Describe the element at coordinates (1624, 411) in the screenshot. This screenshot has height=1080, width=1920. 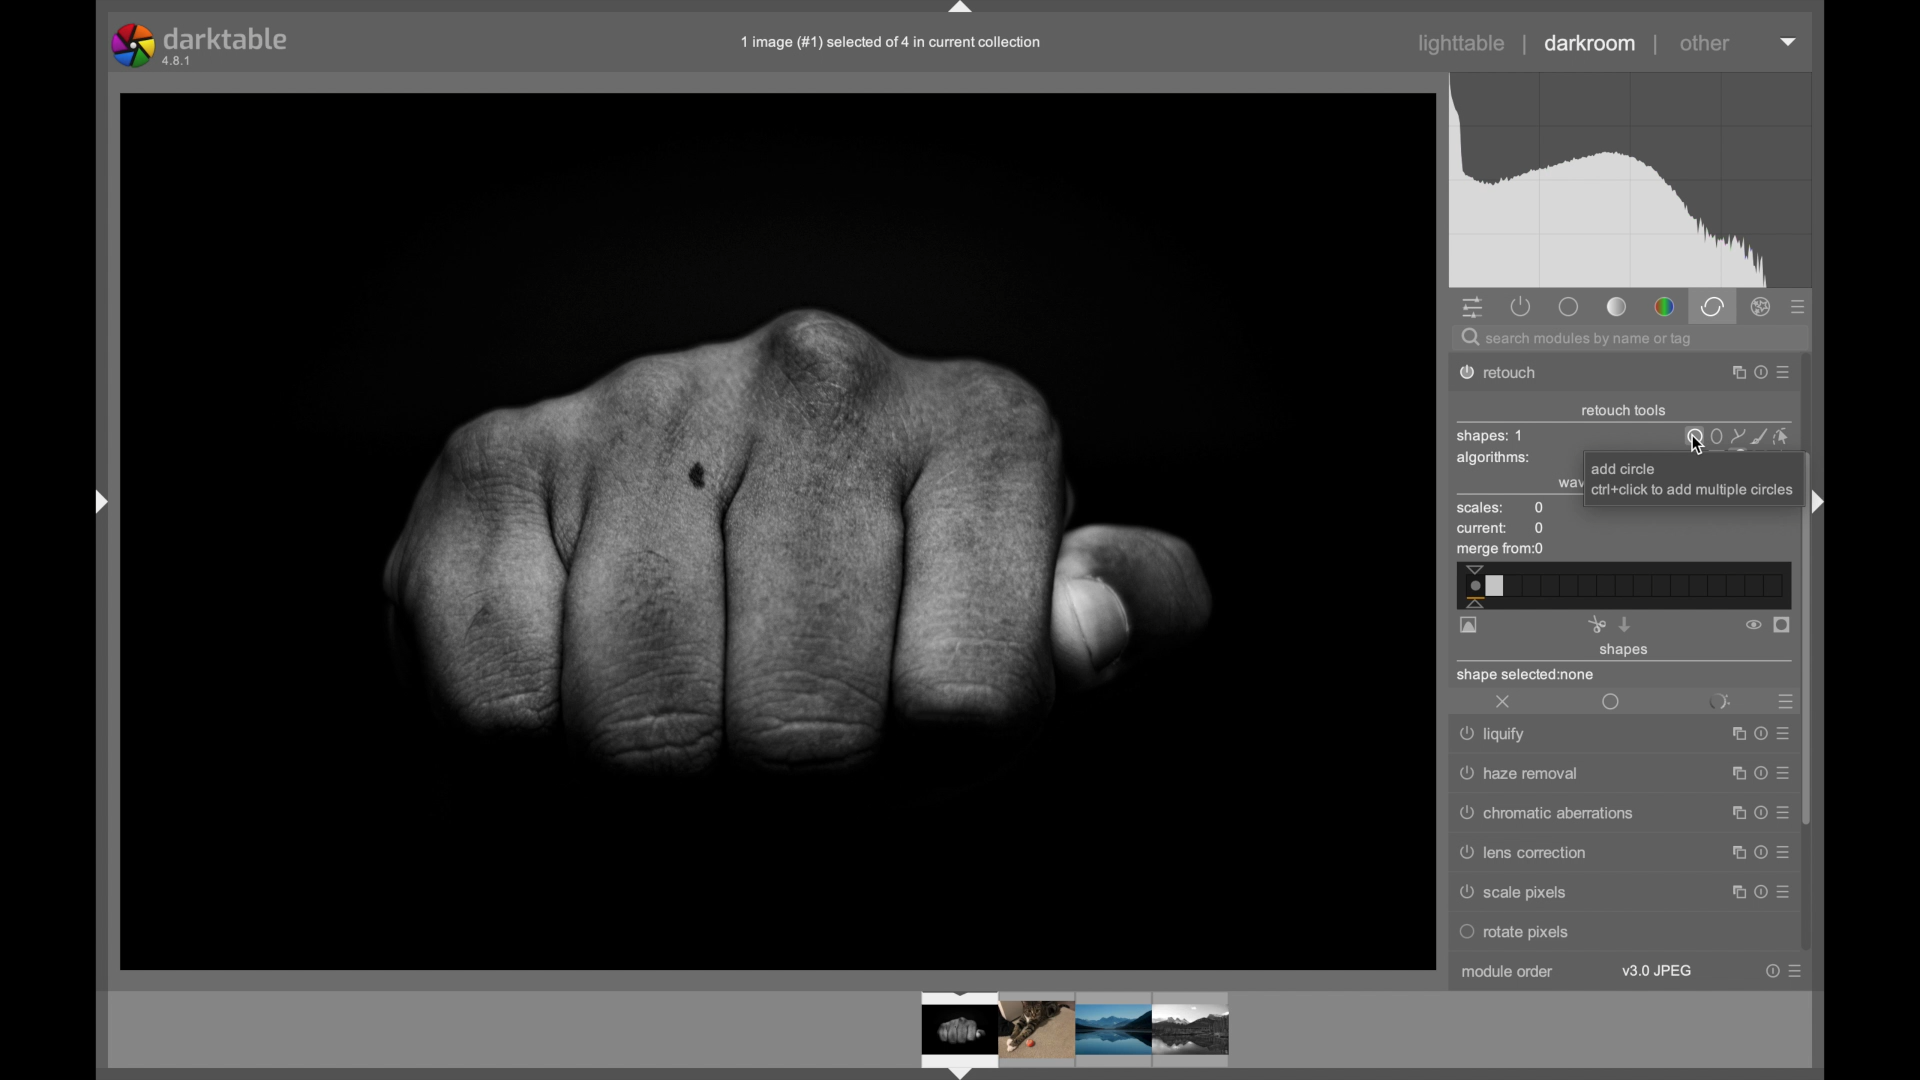
I see `retouch tools` at that location.